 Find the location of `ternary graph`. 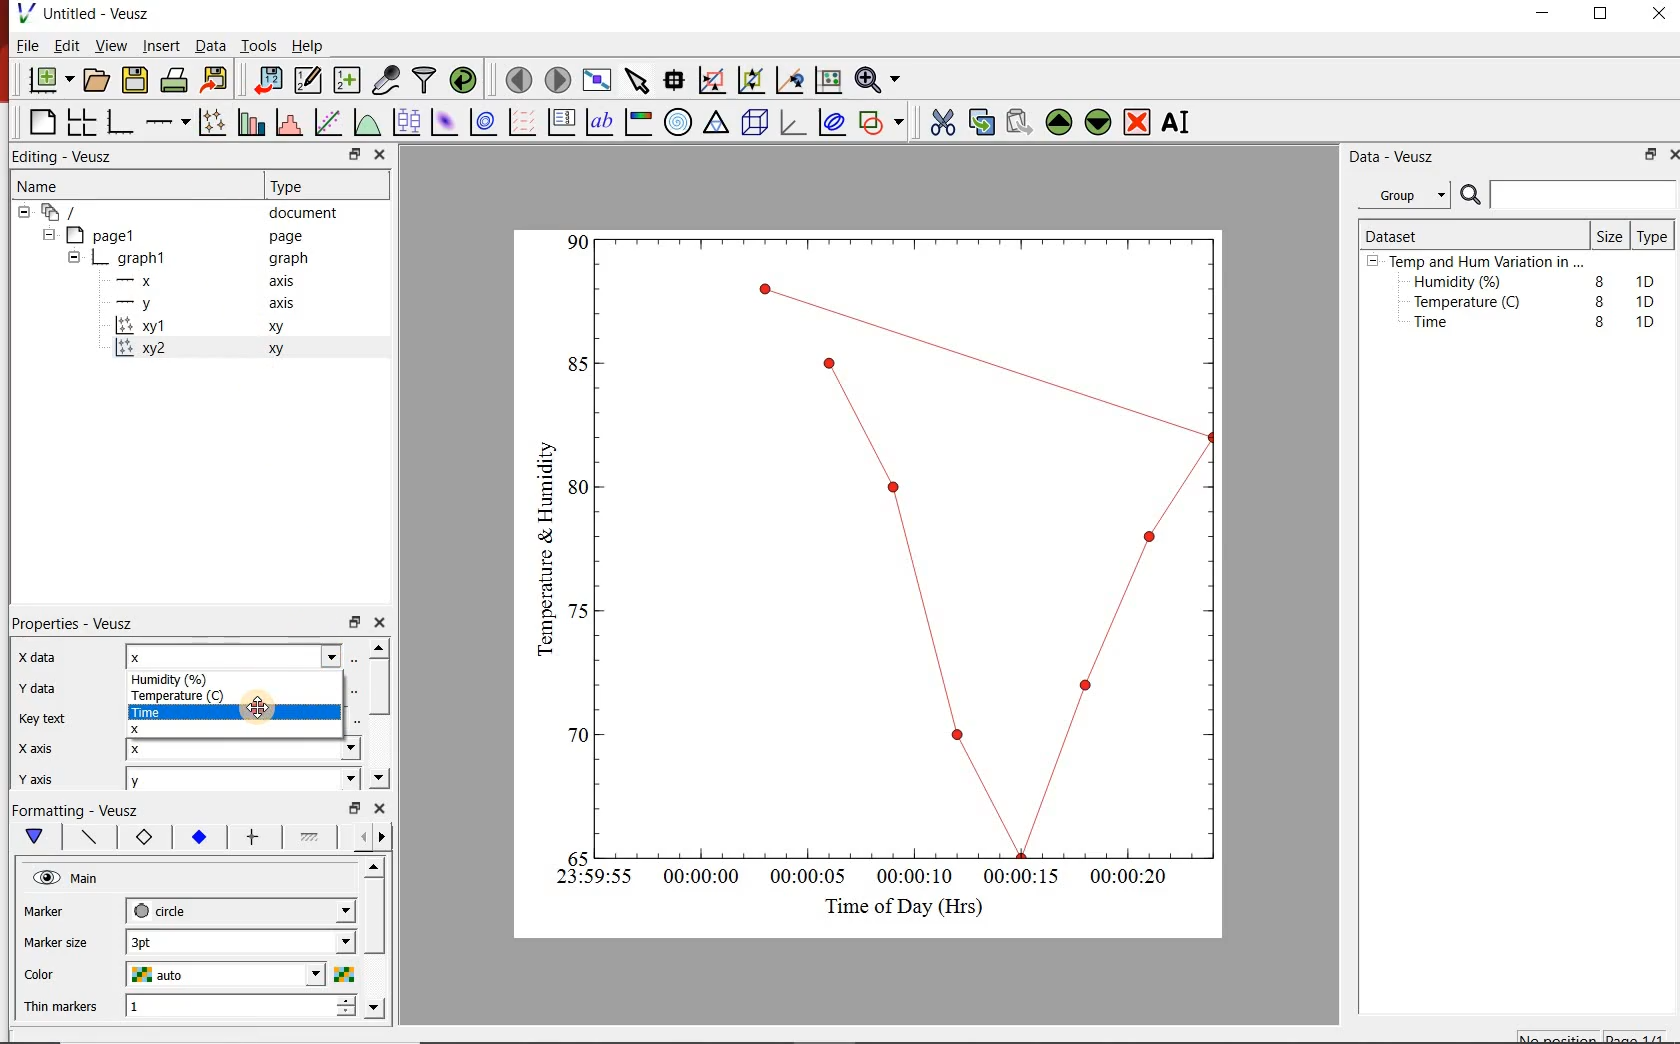

ternary graph is located at coordinates (718, 125).